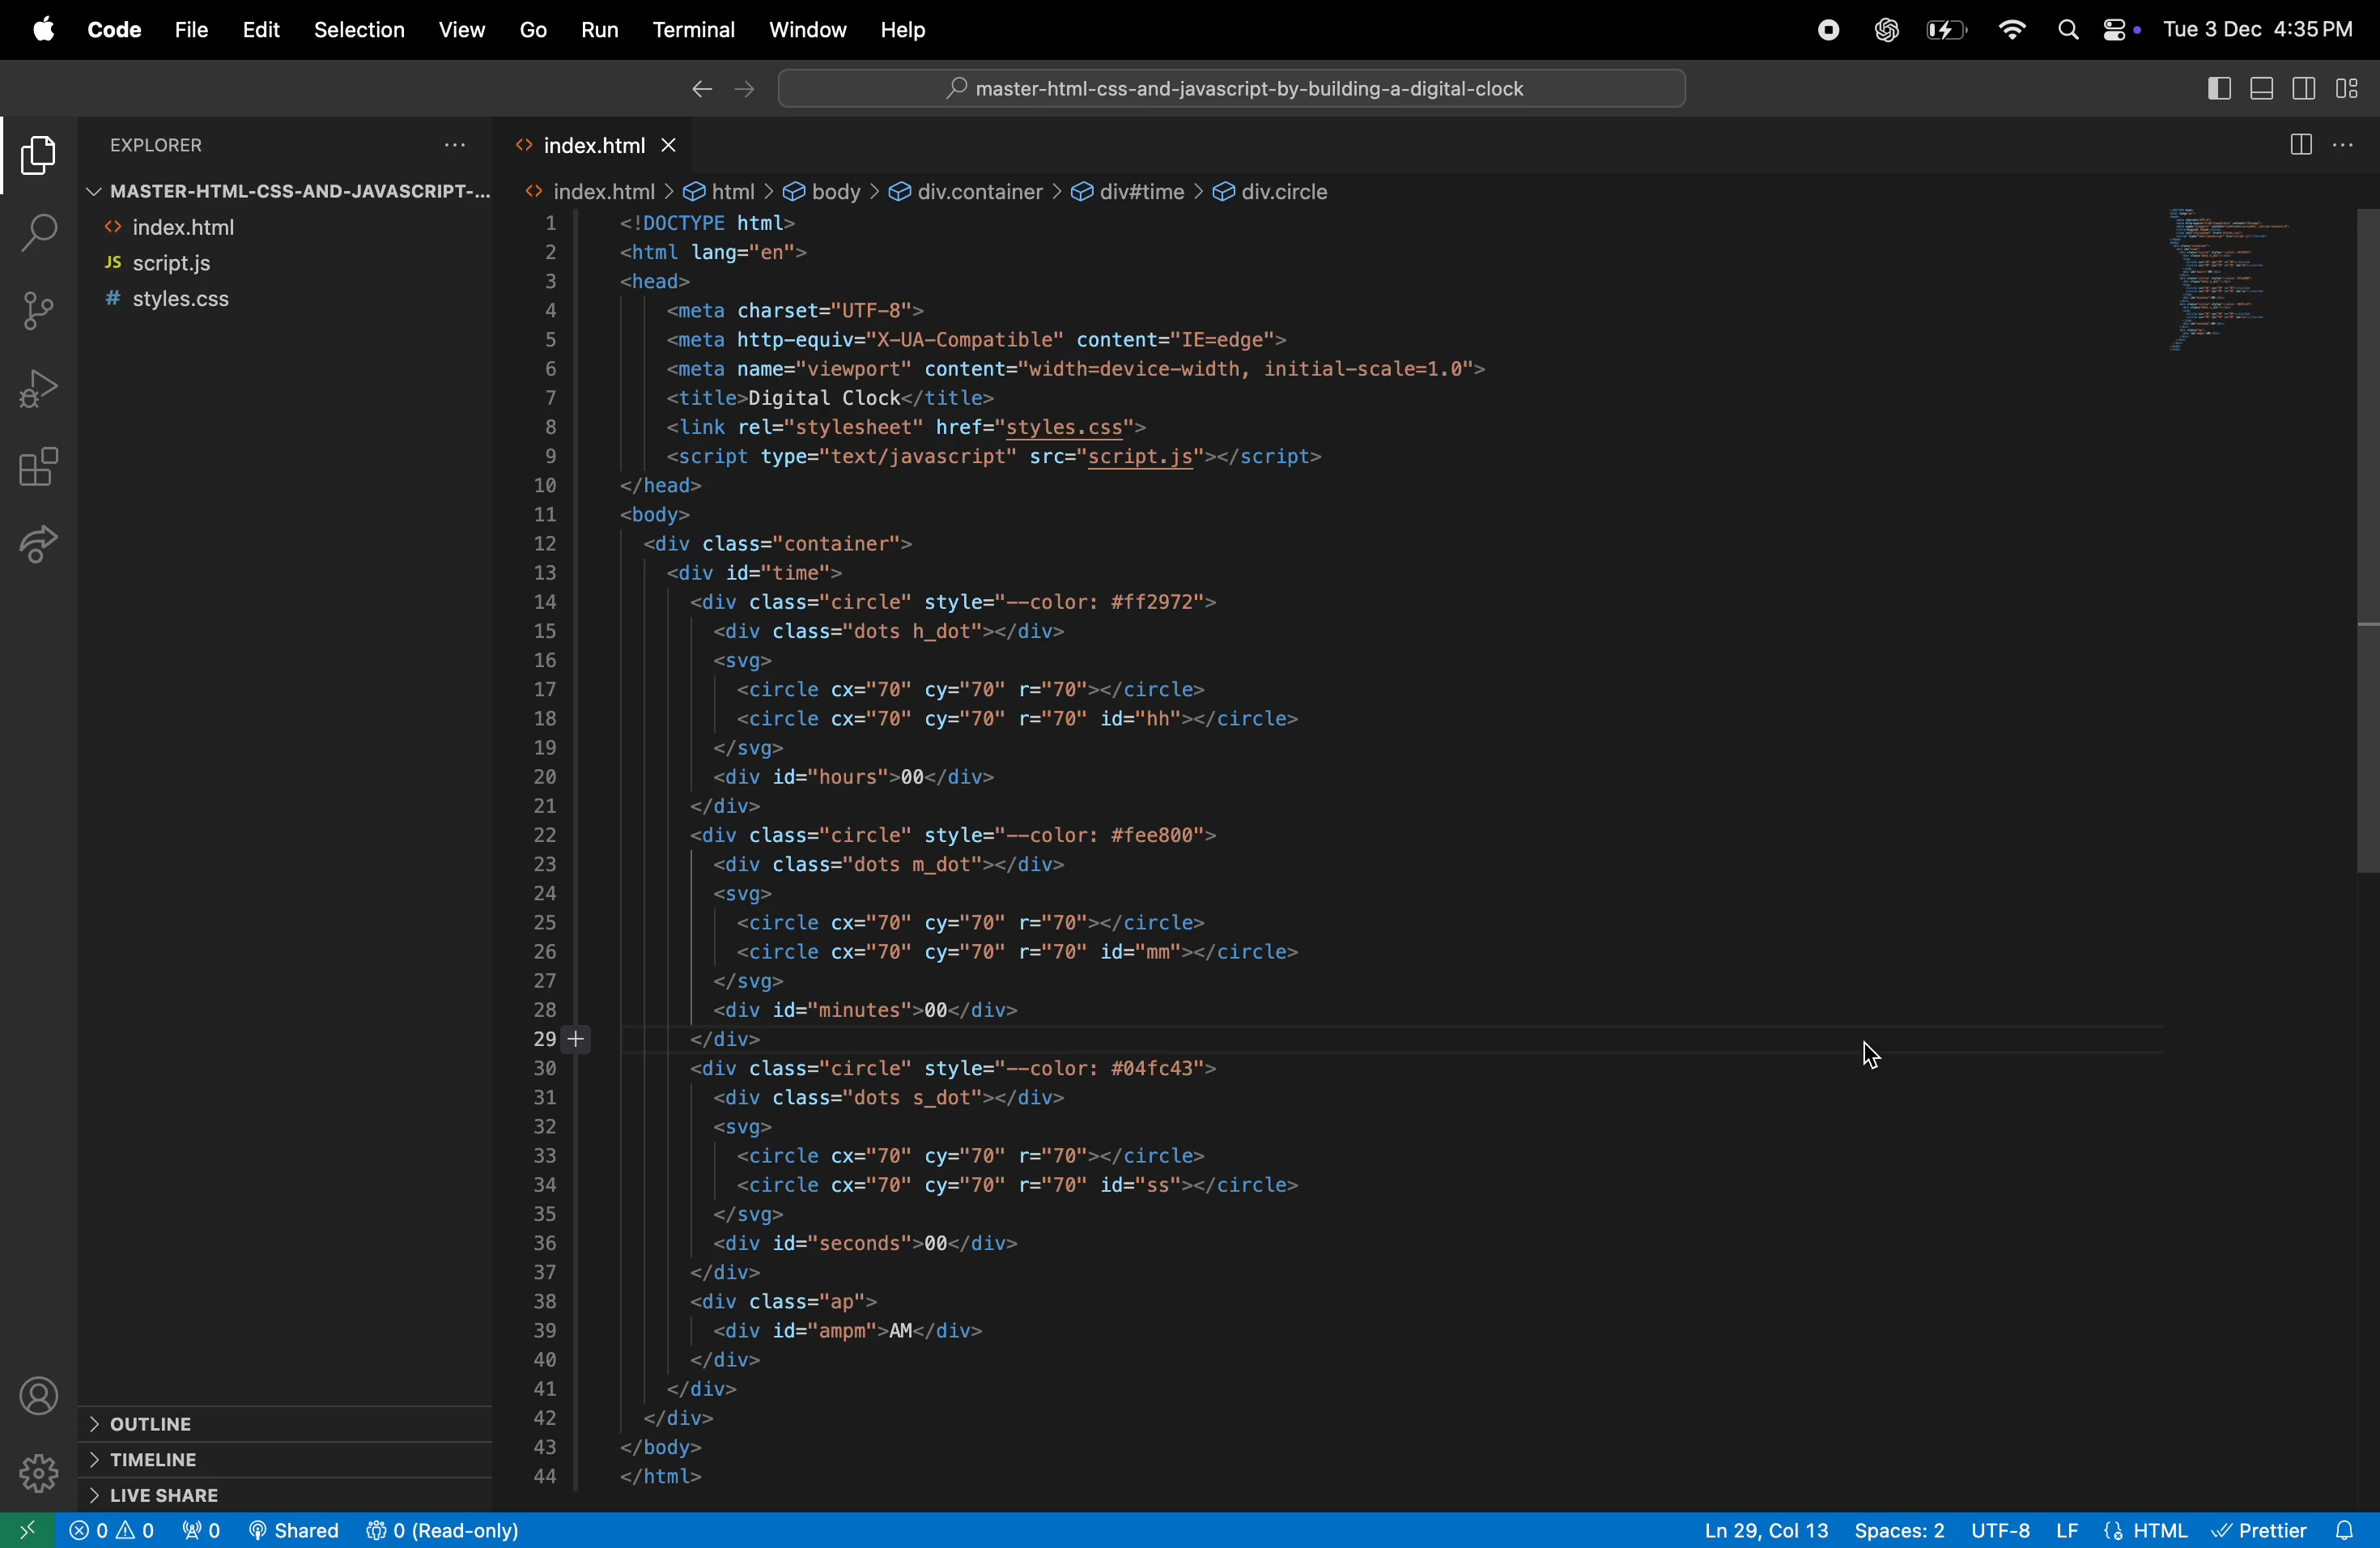  Describe the element at coordinates (45, 307) in the screenshot. I see `source control` at that location.